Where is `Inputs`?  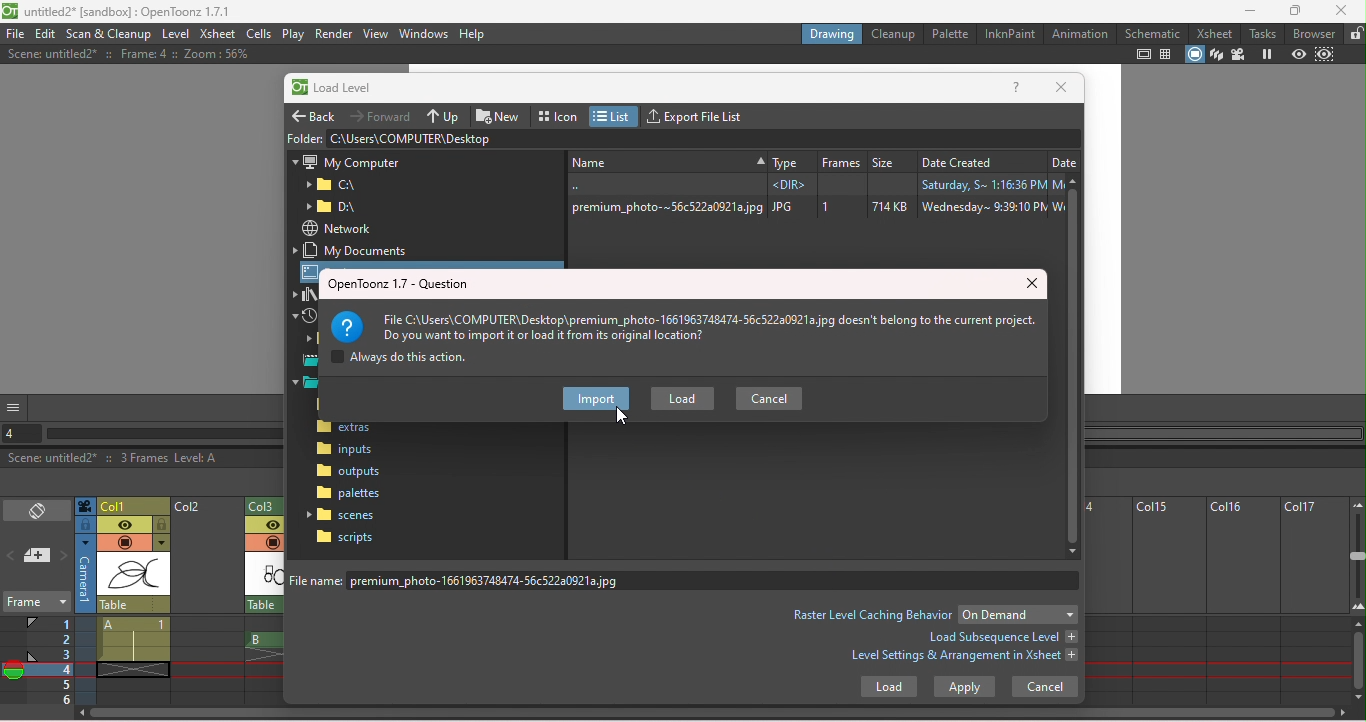
Inputs is located at coordinates (348, 451).